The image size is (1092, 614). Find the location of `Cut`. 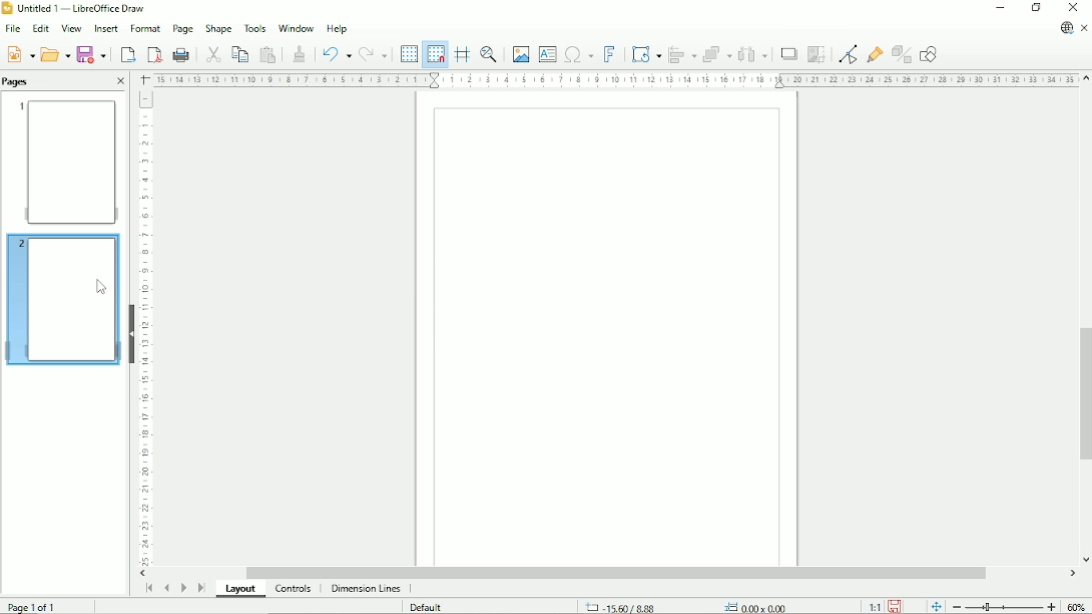

Cut is located at coordinates (212, 53).